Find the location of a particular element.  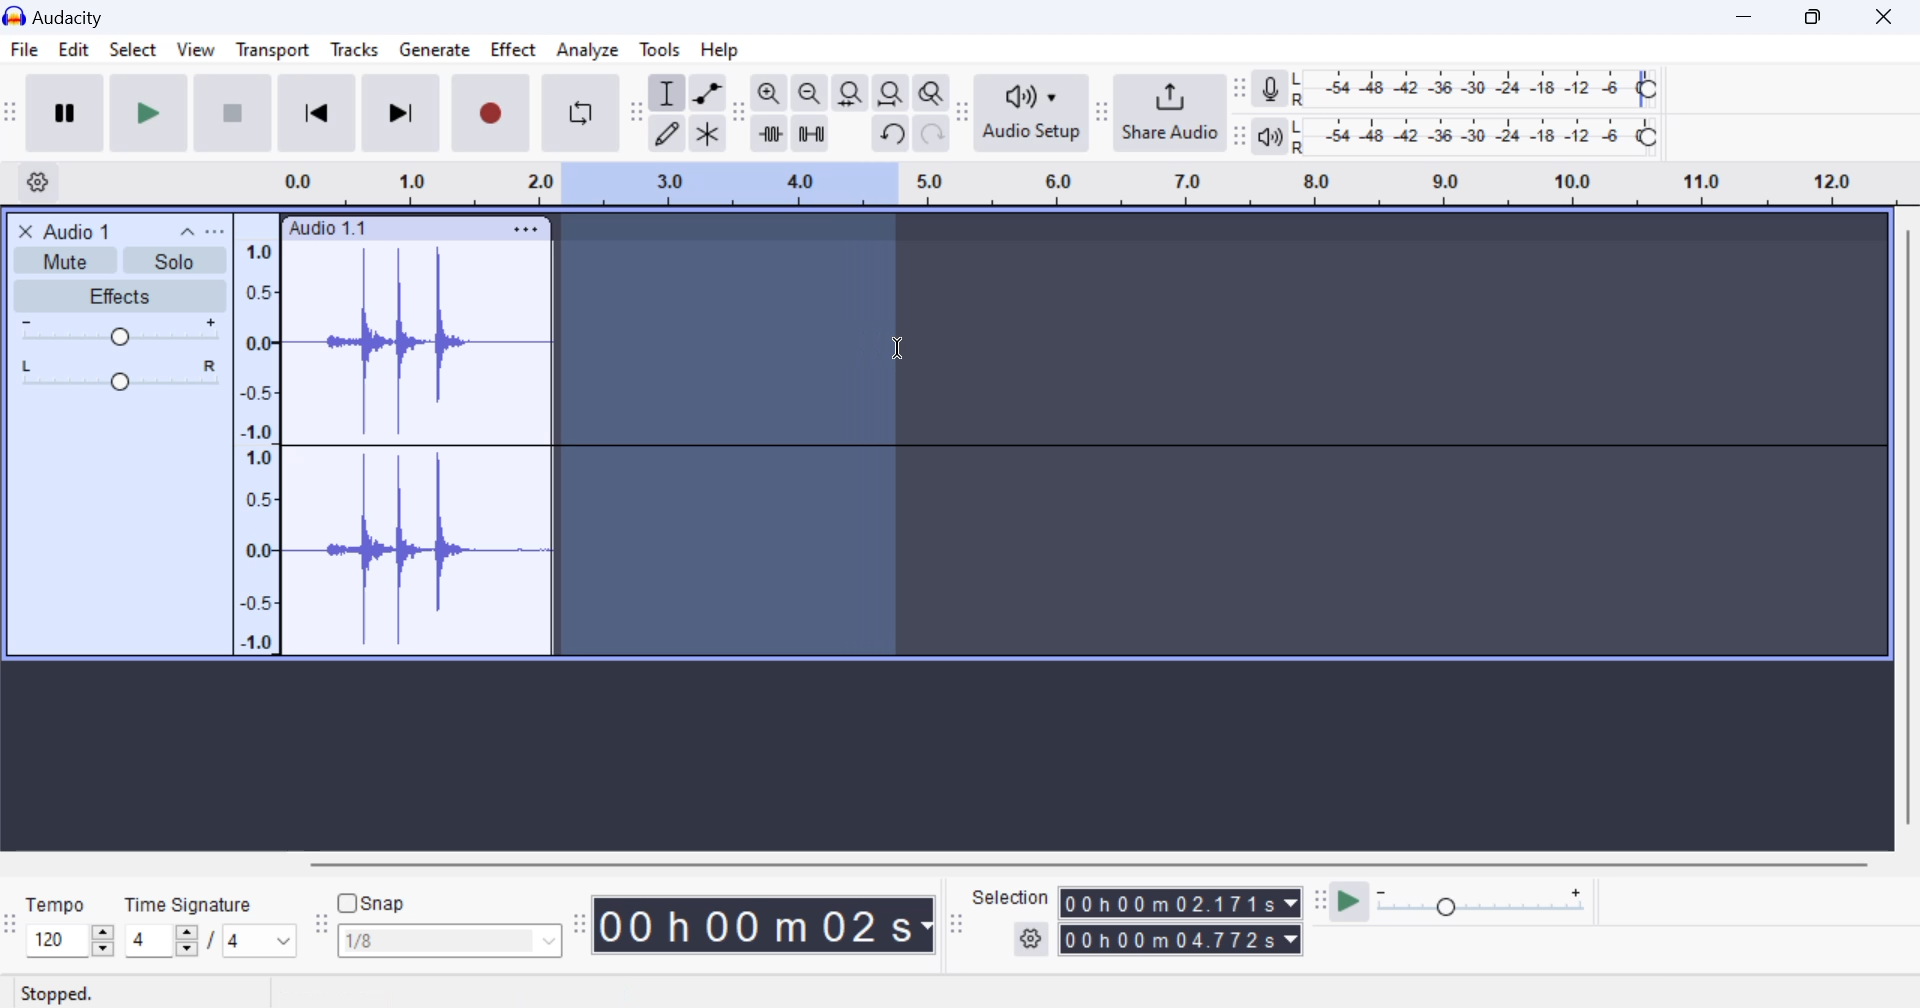

Window Title is located at coordinates (64, 16).